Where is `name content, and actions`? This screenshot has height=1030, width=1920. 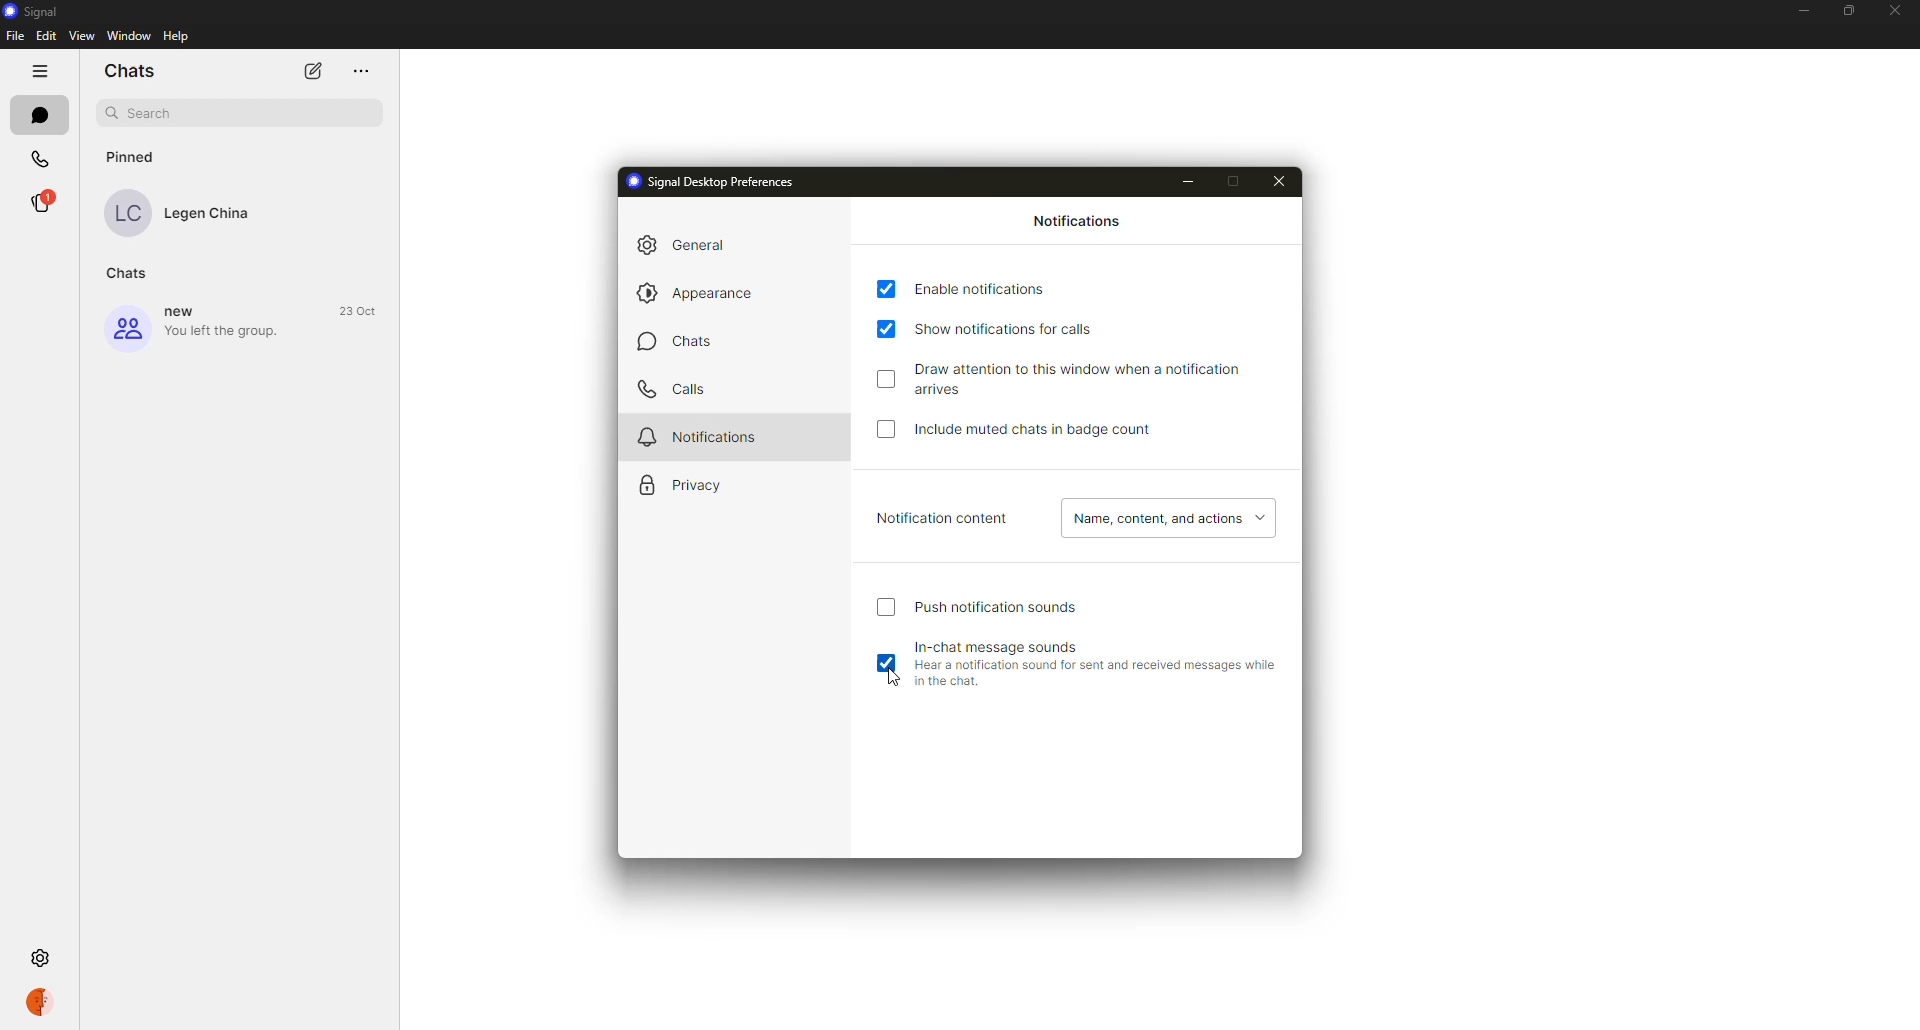 name content, and actions is located at coordinates (1170, 520).